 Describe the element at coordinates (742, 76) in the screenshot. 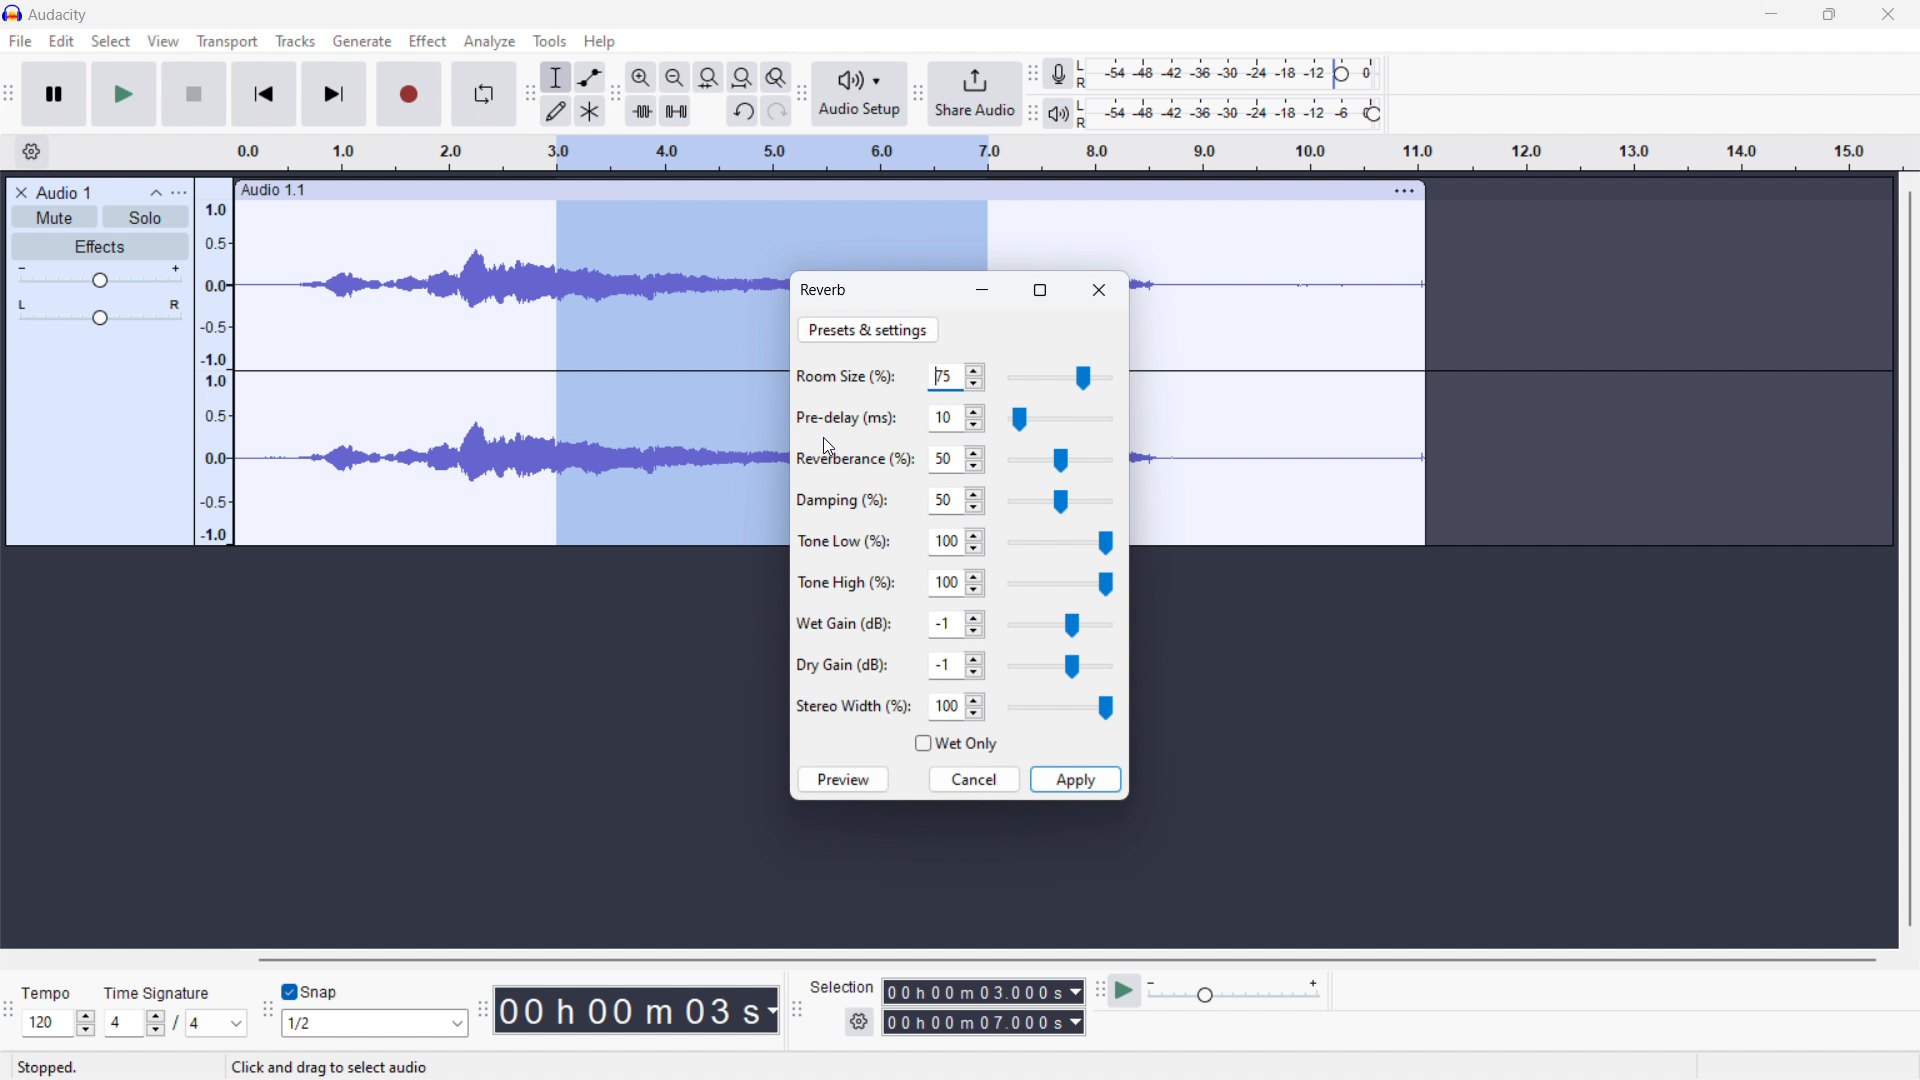

I see `fill project to width` at that location.